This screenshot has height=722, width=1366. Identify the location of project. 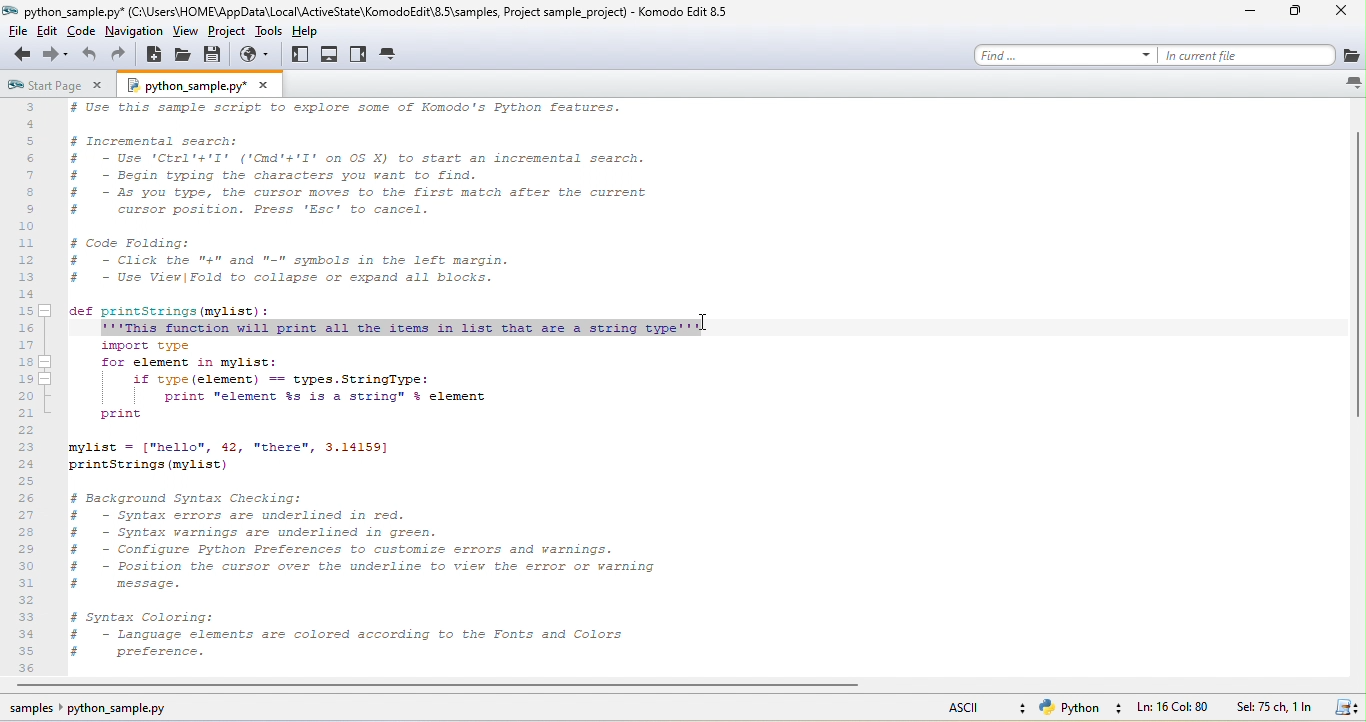
(228, 32).